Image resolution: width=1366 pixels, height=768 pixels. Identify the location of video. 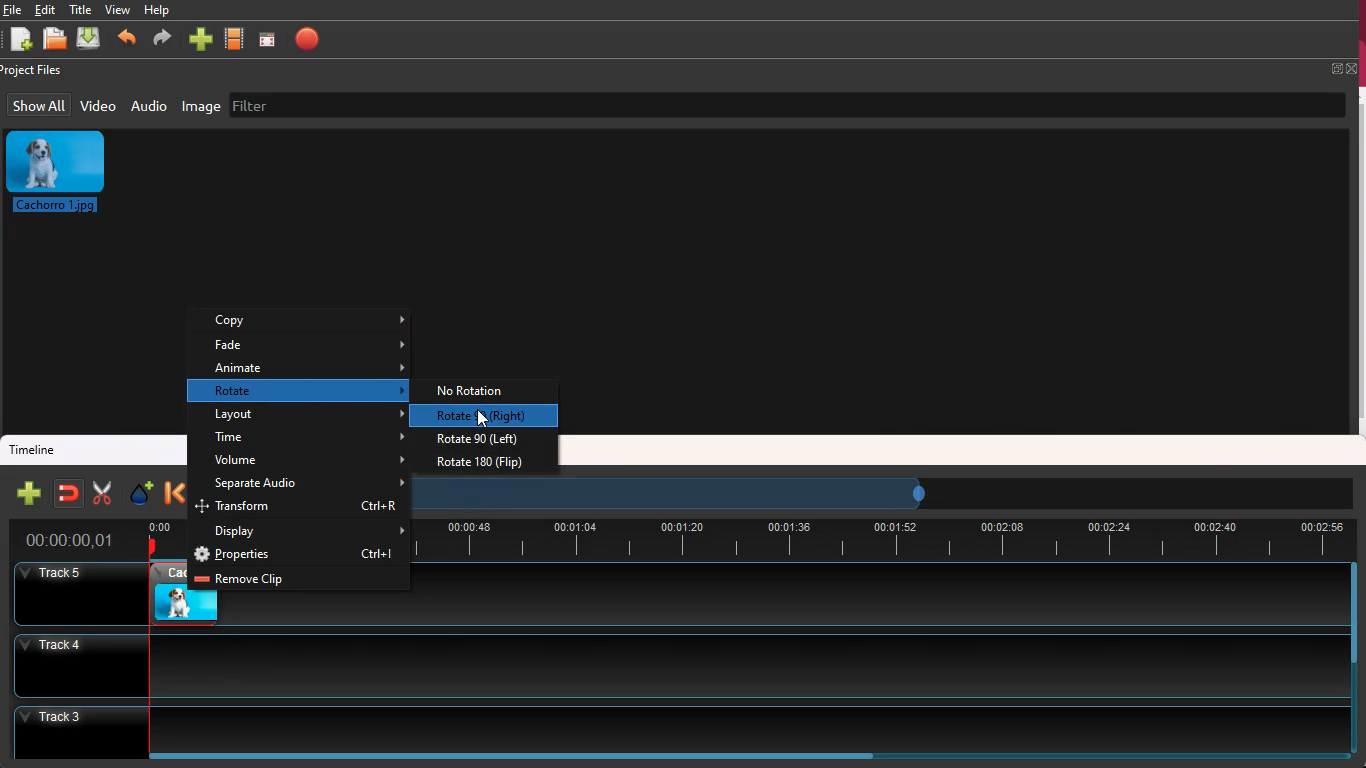
(96, 108).